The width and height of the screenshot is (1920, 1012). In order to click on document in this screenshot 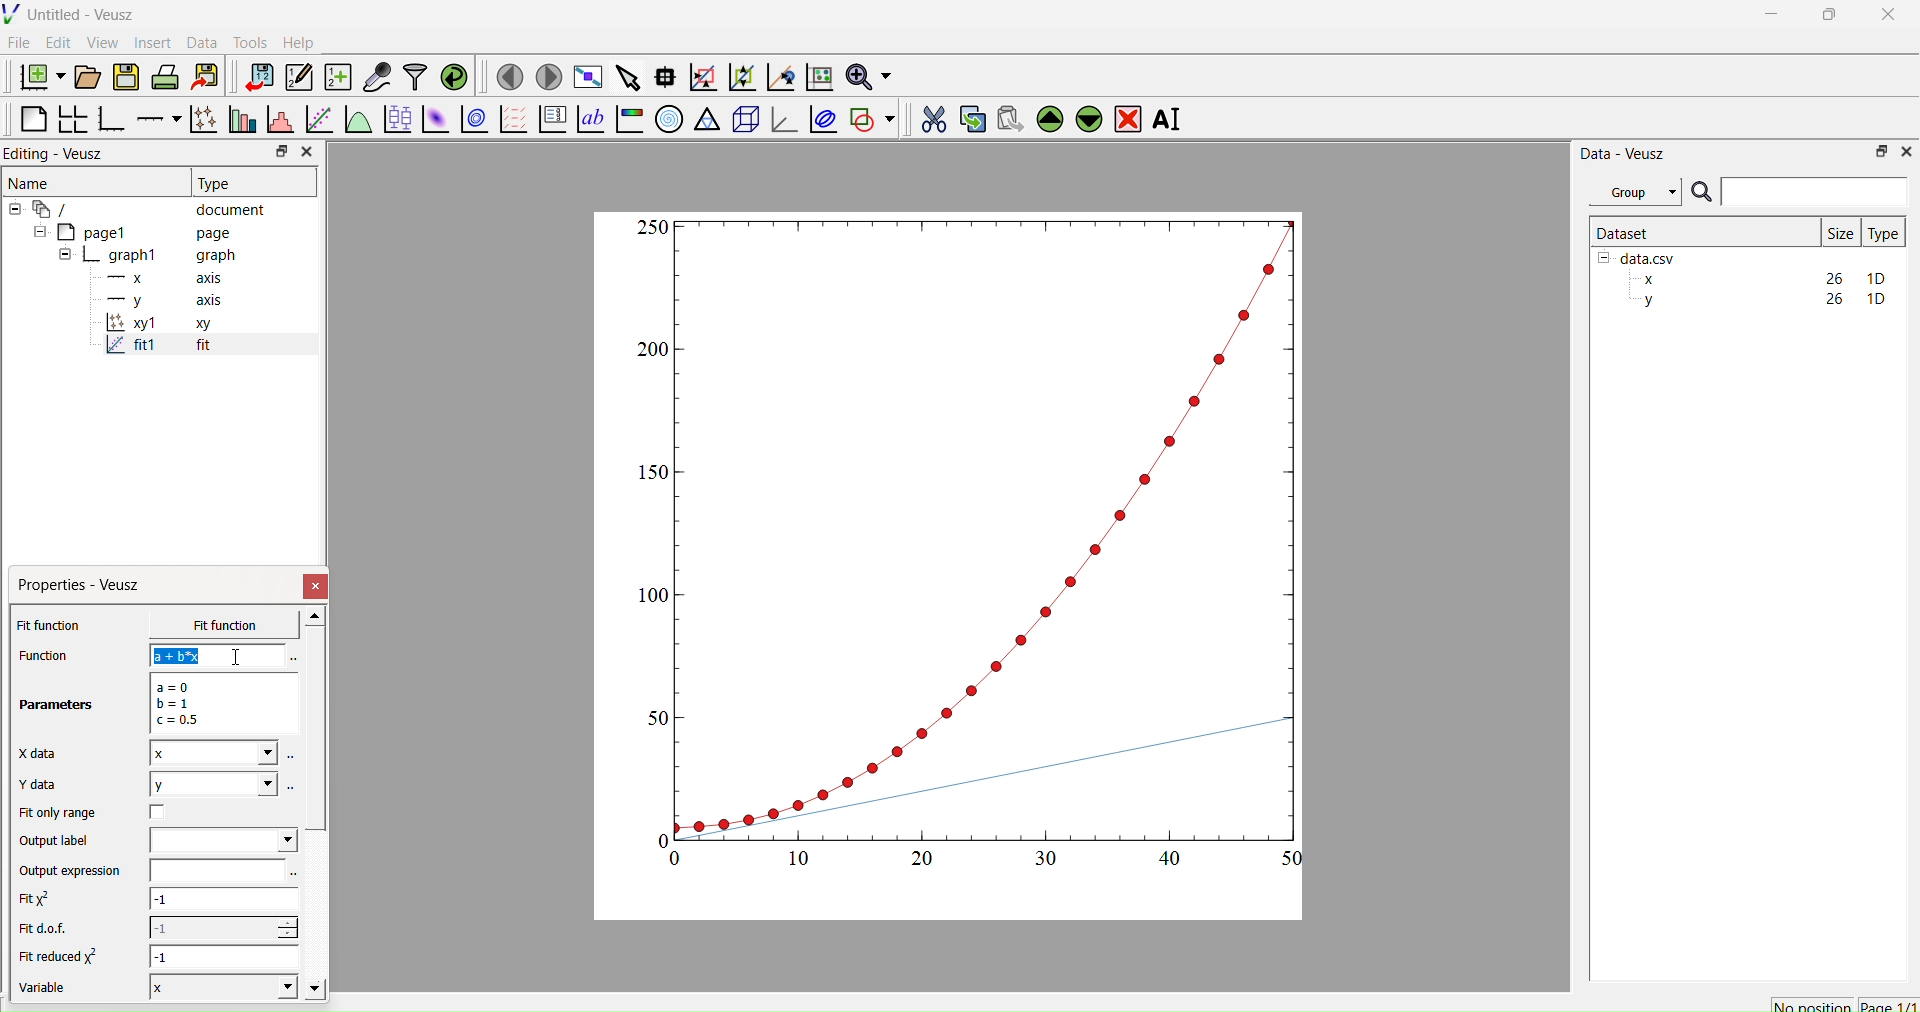, I will do `click(145, 208)`.